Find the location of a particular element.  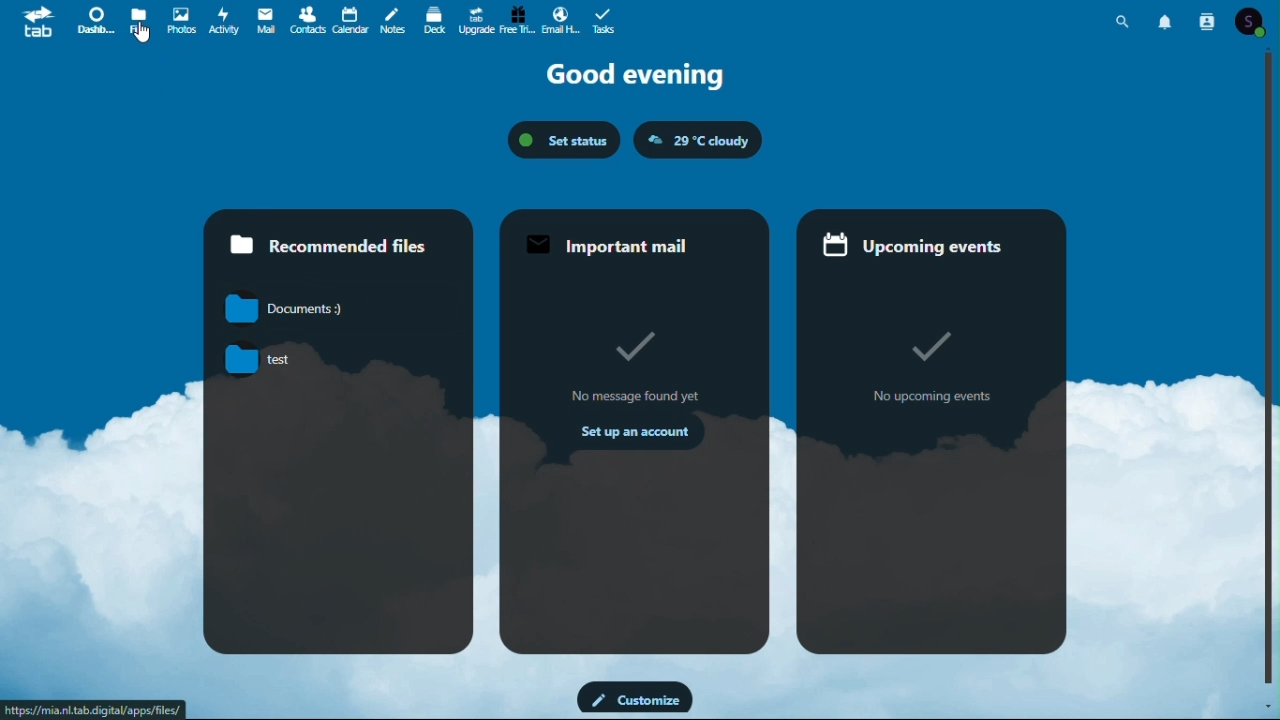

Activity is located at coordinates (225, 21).